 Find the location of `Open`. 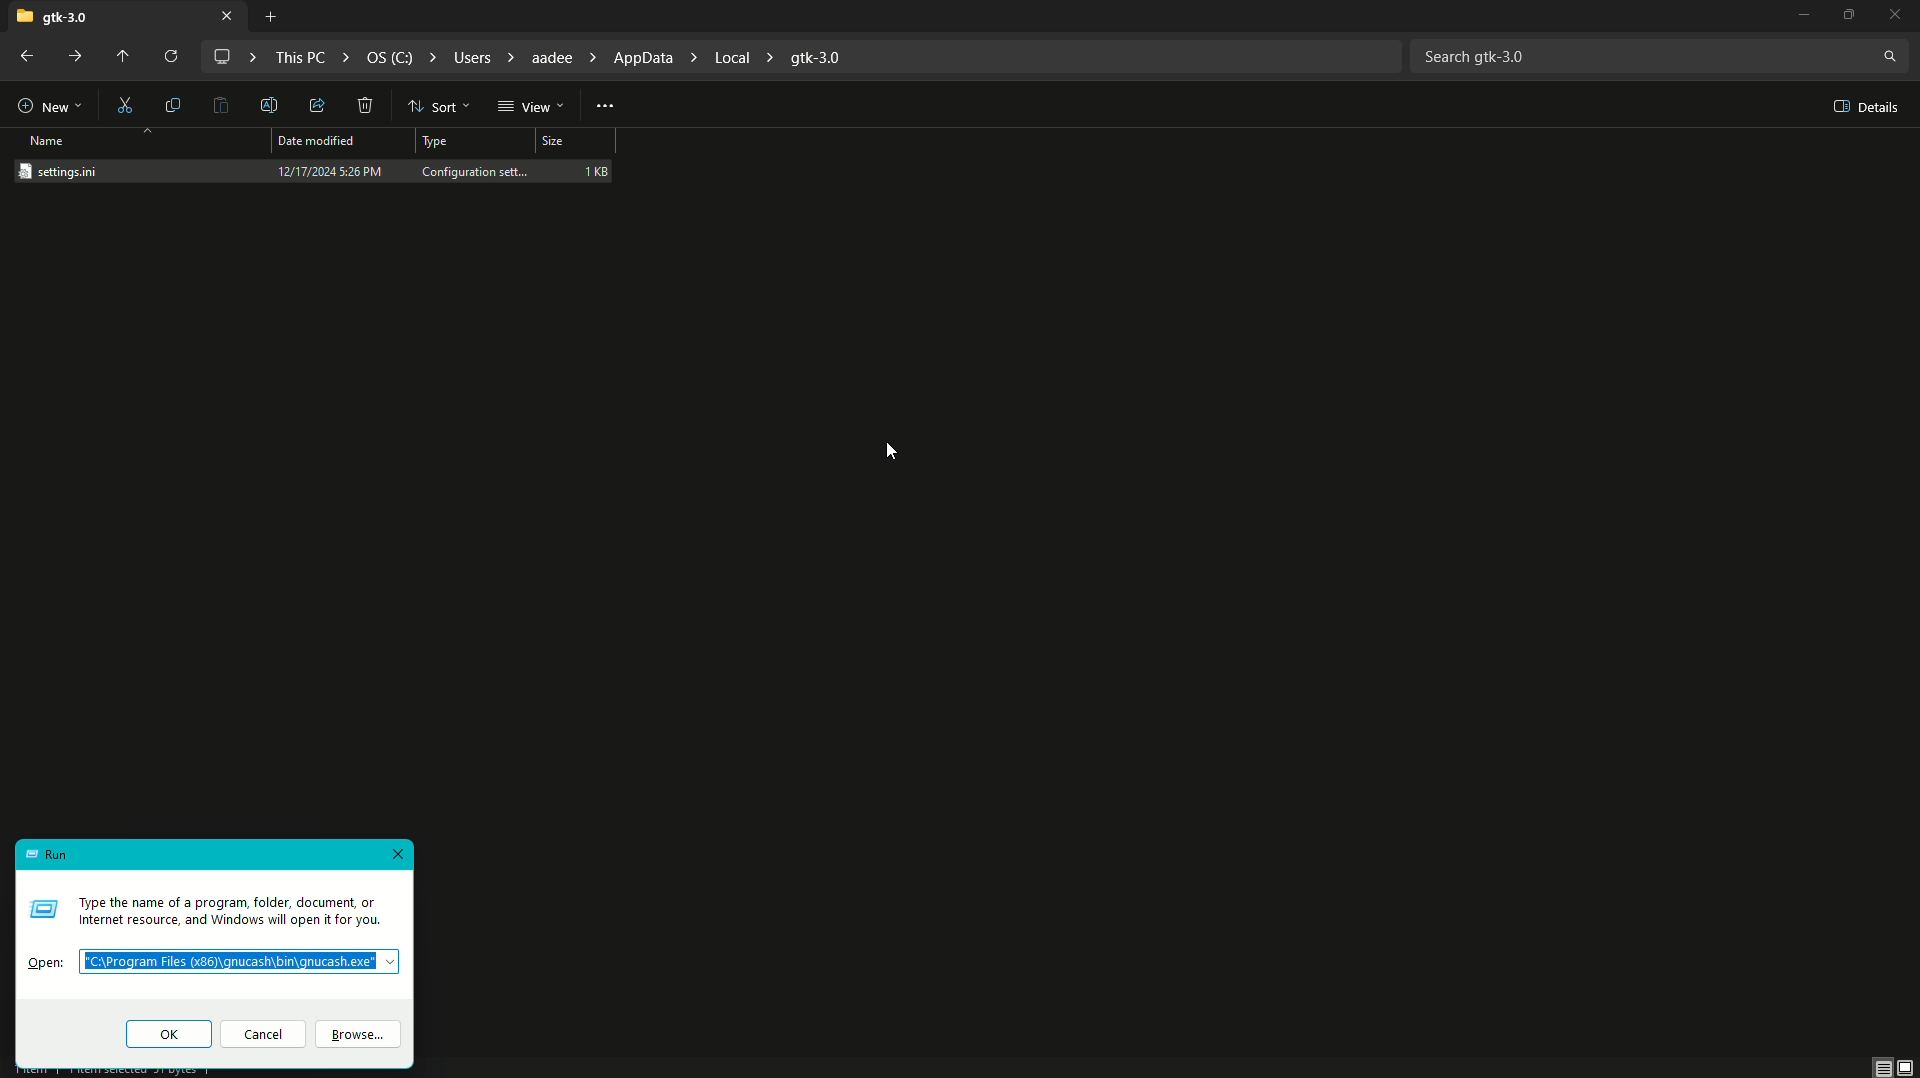

Open is located at coordinates (48, 965).